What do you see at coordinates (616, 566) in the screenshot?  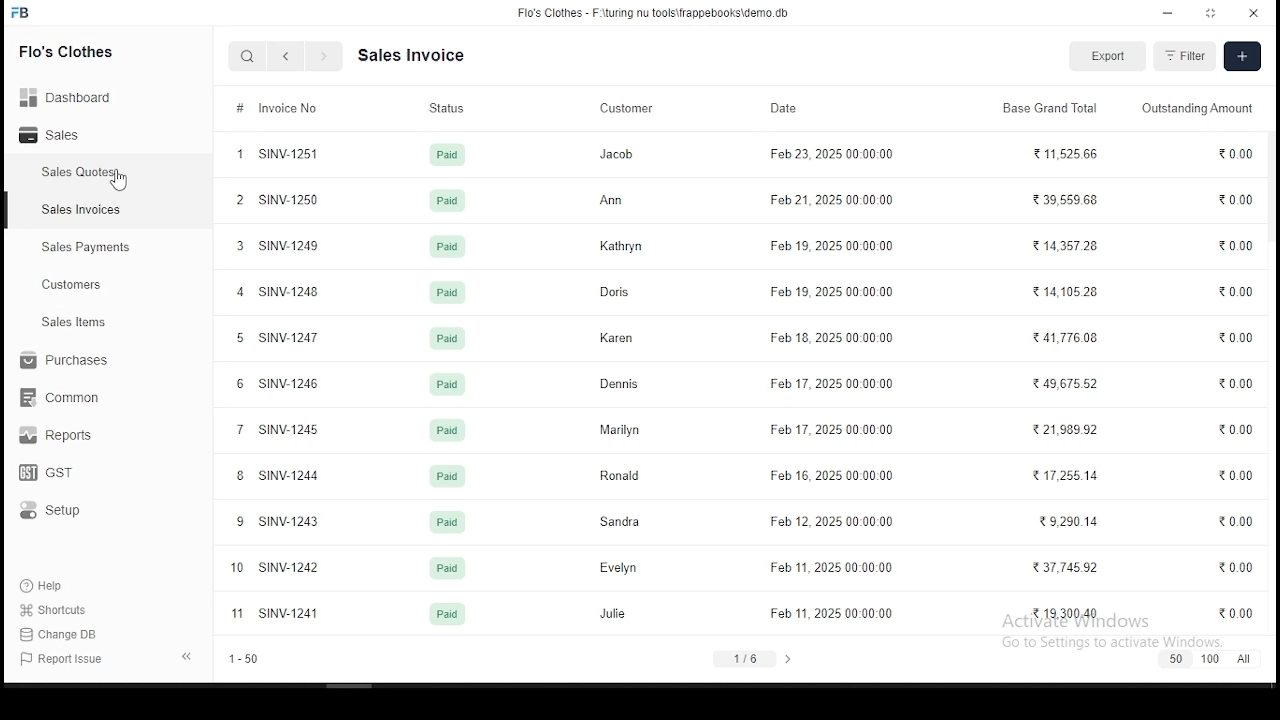 I see `Evelyn` at bounding box center [616, 566].